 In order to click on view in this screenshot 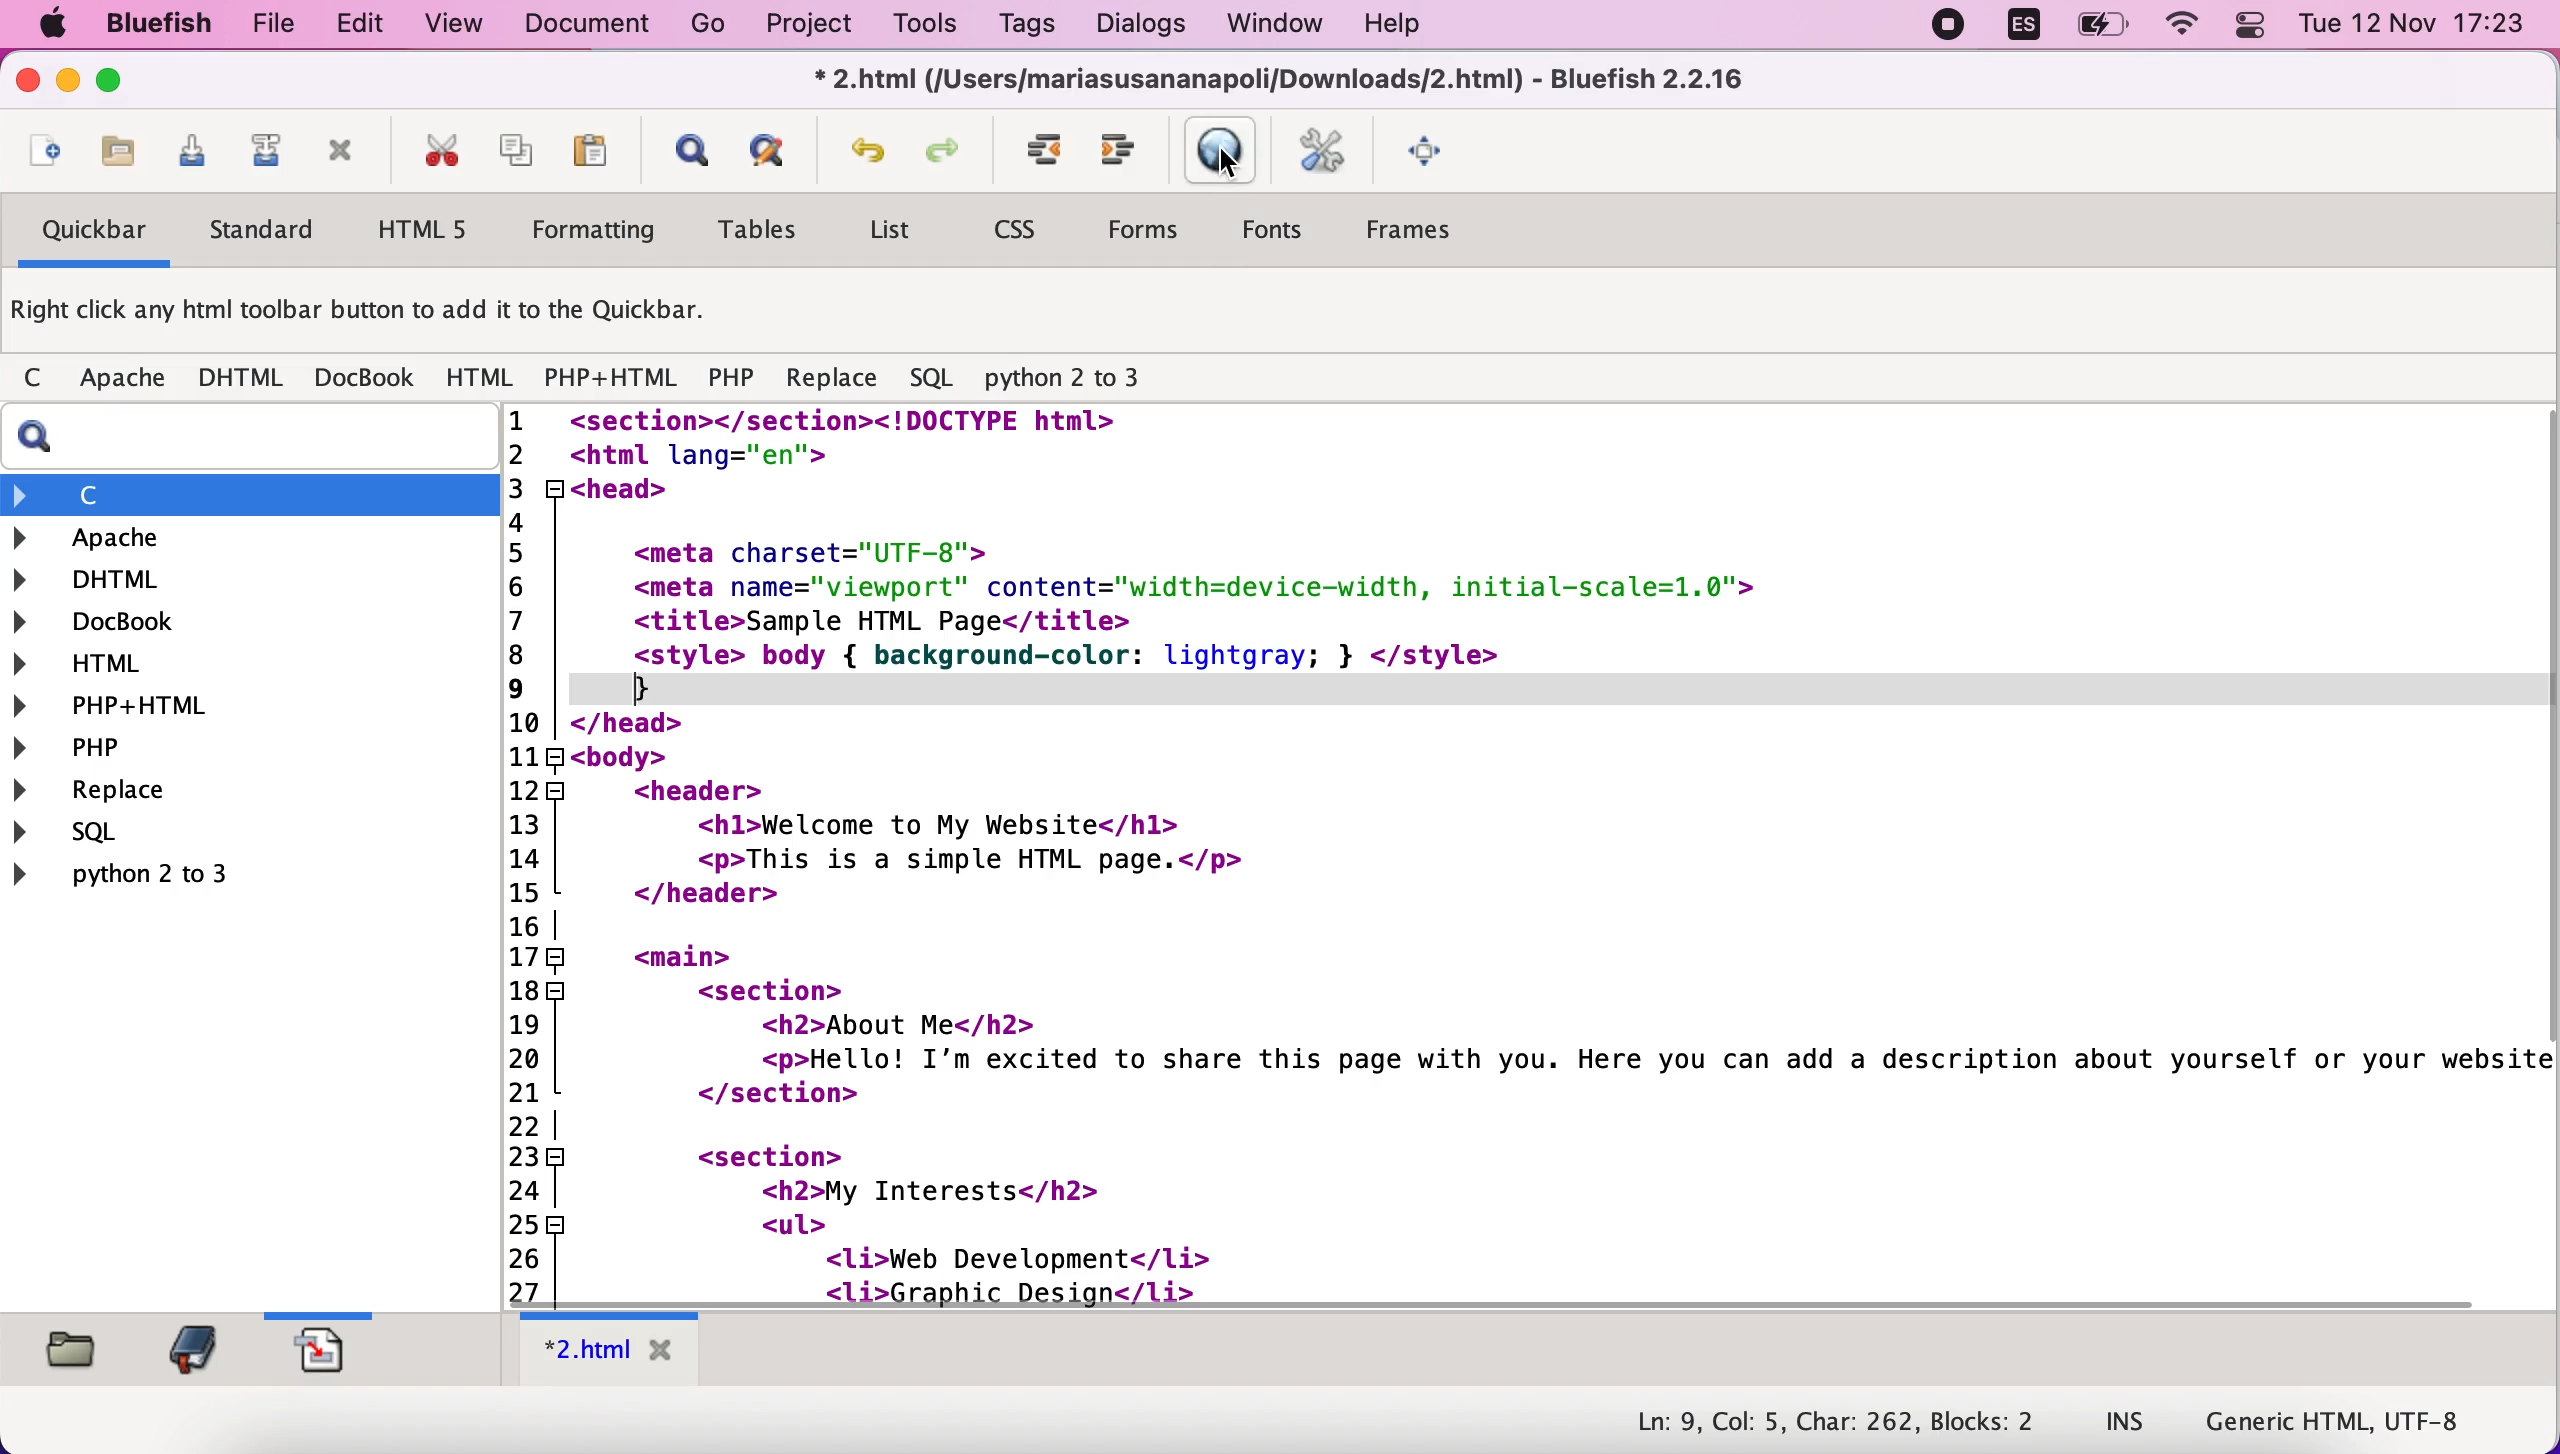, I will do `click(454, 28)`.